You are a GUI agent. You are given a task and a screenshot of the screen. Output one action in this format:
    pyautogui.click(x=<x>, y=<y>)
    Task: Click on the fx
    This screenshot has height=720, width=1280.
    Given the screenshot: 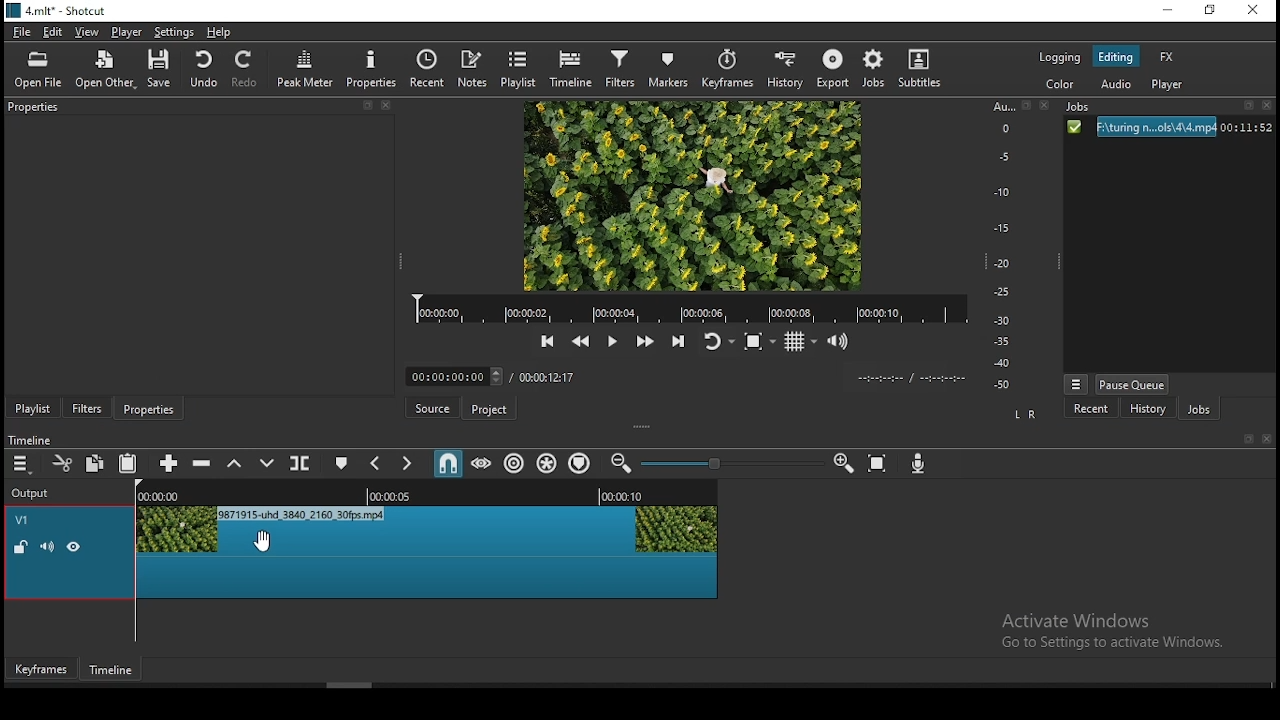 What is the action you would take?
    pyautogui.click(x=1167, y=58)
    